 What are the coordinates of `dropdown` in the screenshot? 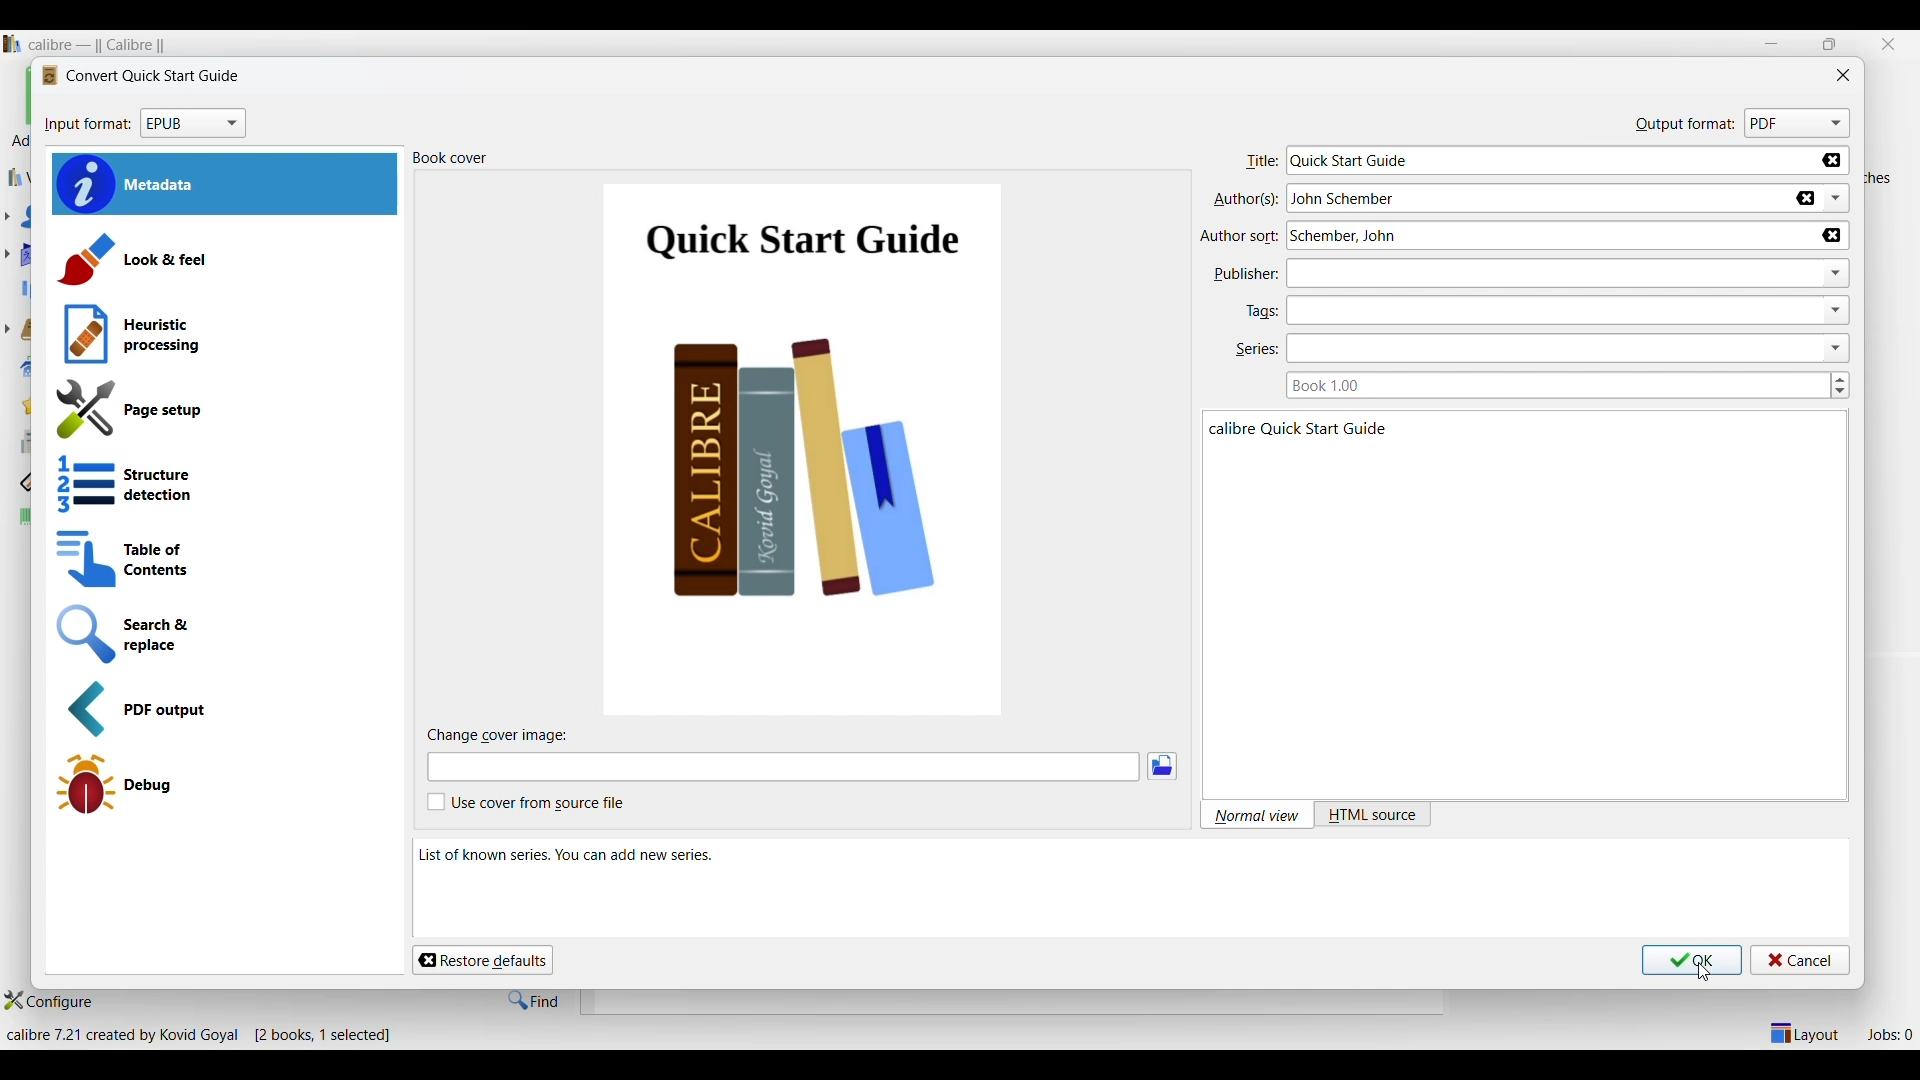 It's located at (1839, 309).